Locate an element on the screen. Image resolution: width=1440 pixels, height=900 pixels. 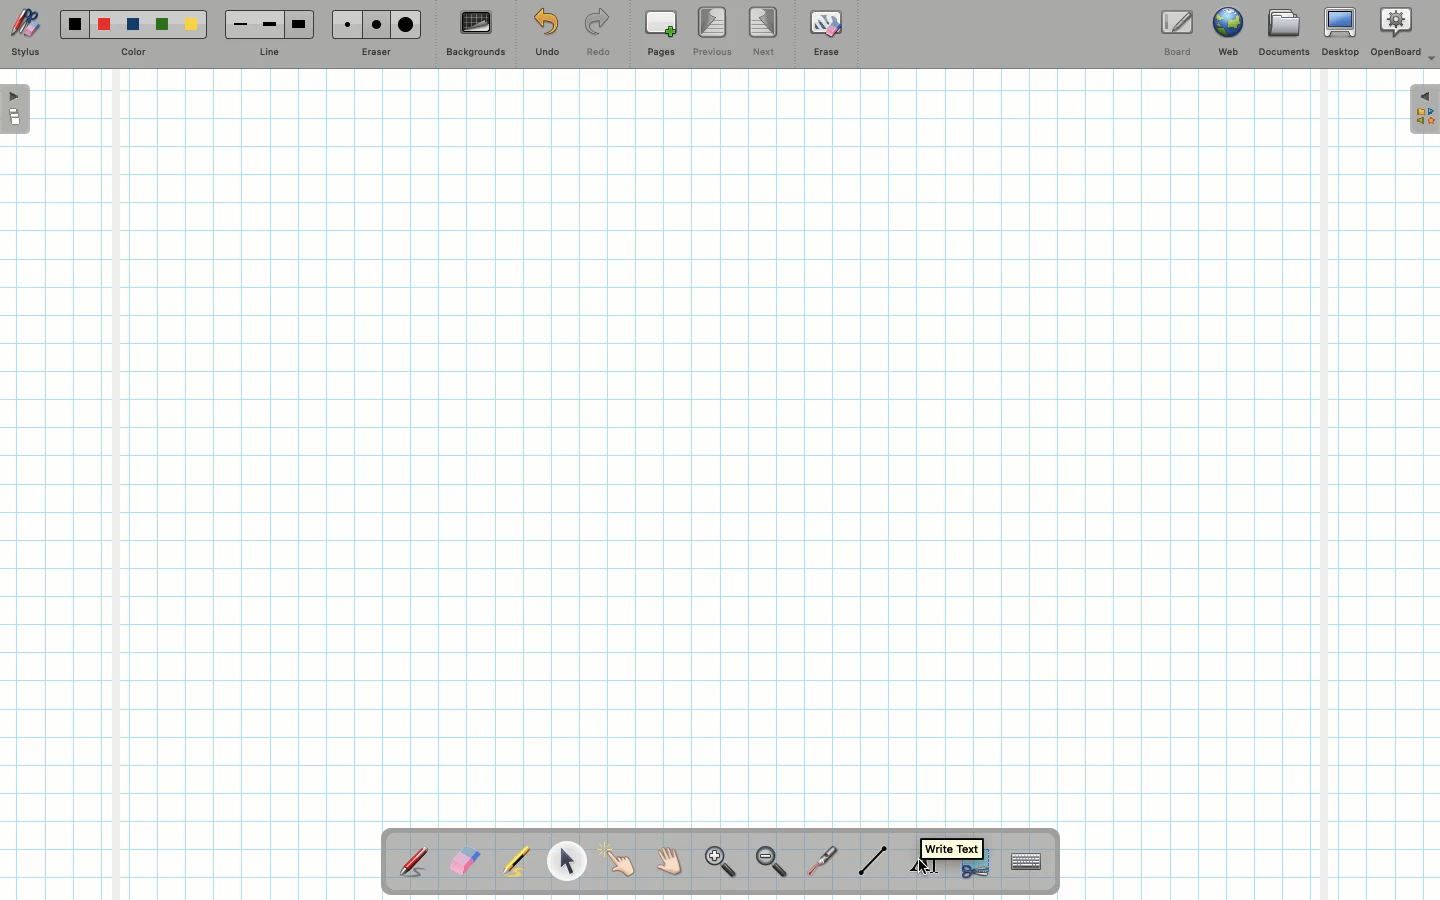
Open pages is located at coordinates (17, 108).